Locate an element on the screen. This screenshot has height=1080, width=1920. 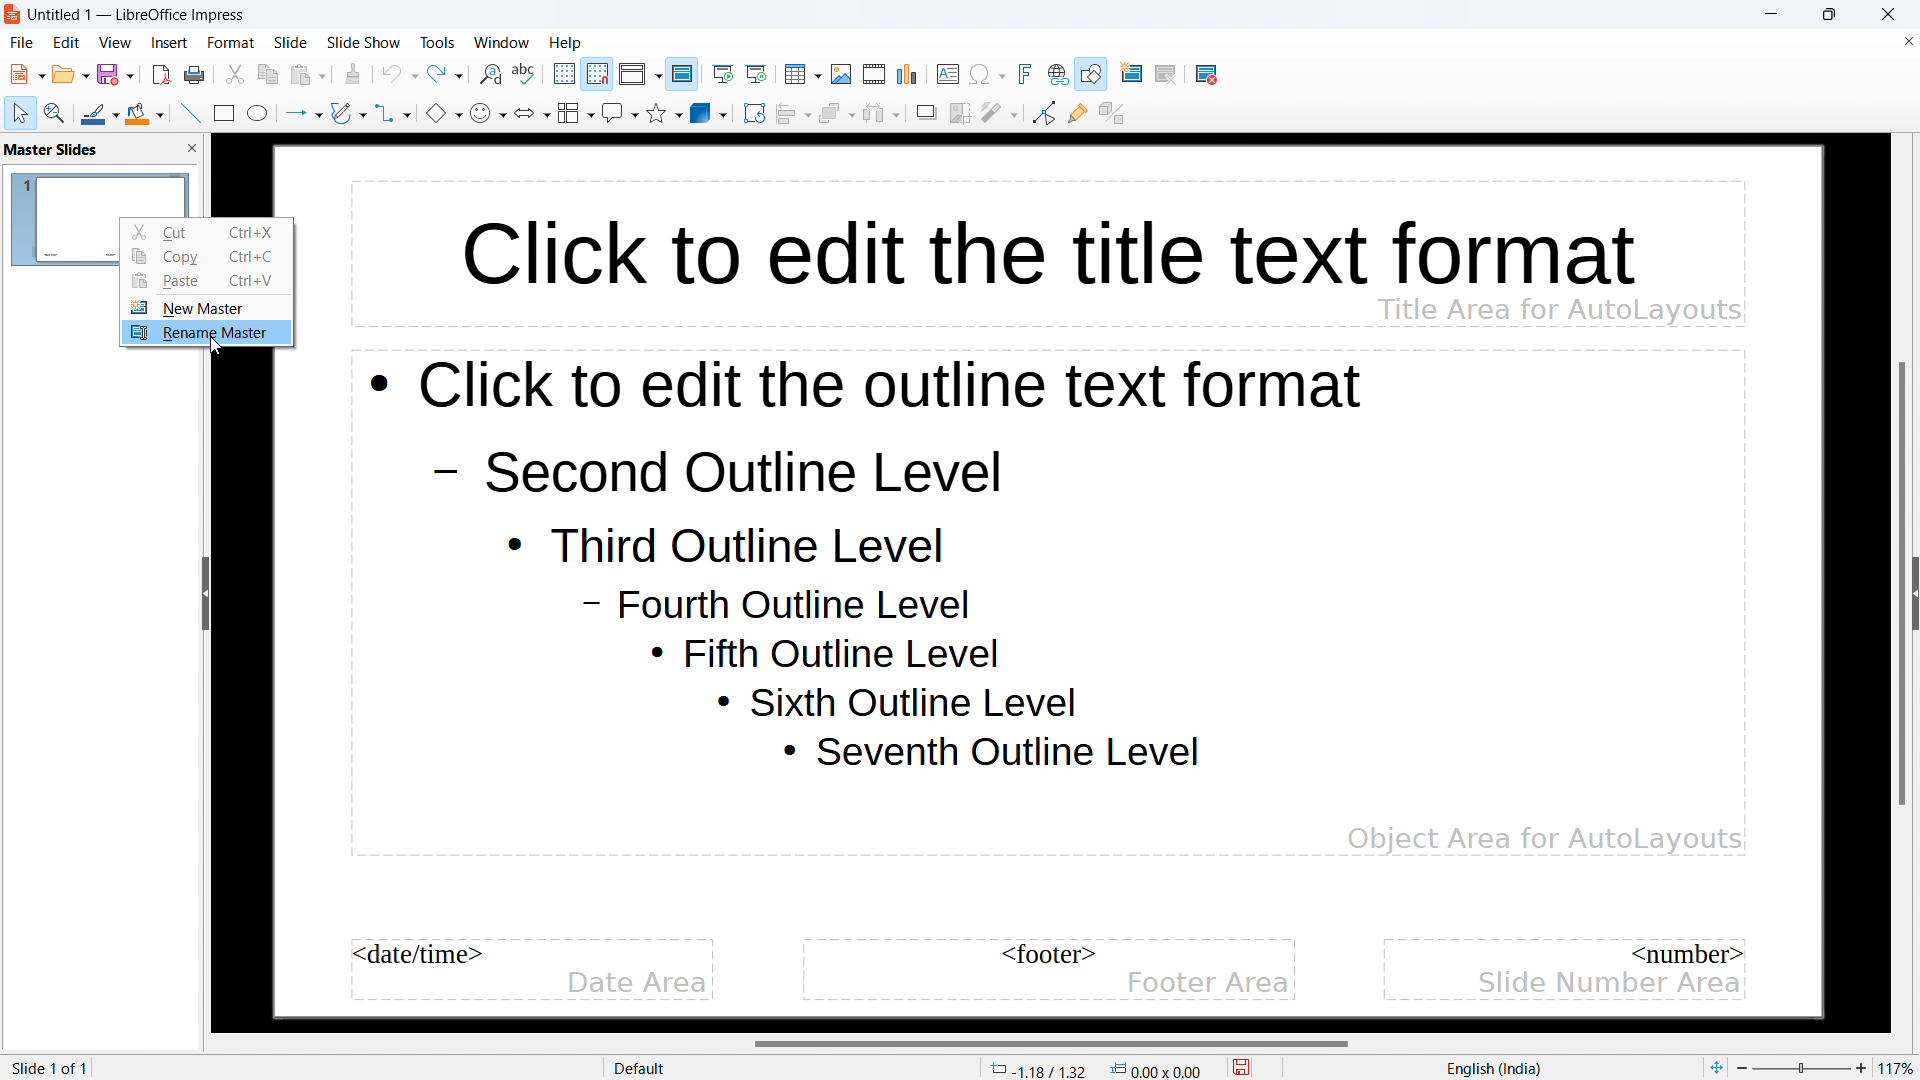
minimize is located at coordinates (1772, 14).